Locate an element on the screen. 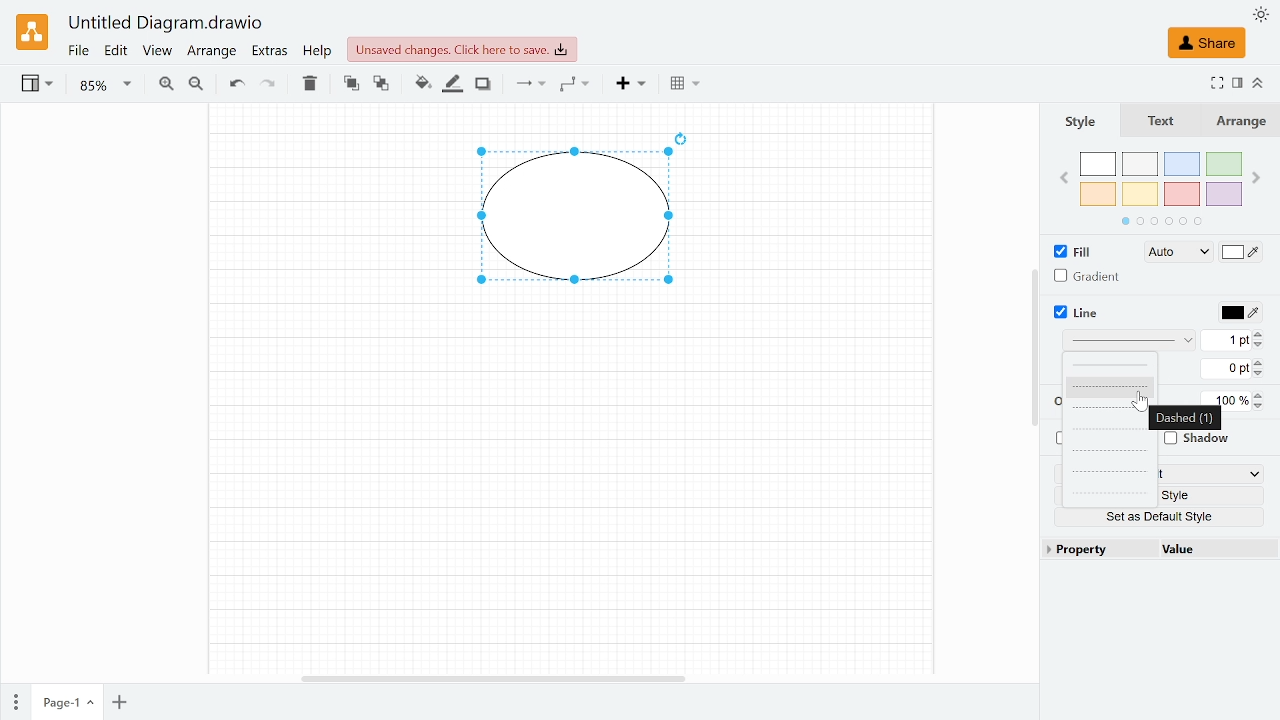 The width and height of the screenshot is (1280, 720). Style is located at coordinates (1198, 495).